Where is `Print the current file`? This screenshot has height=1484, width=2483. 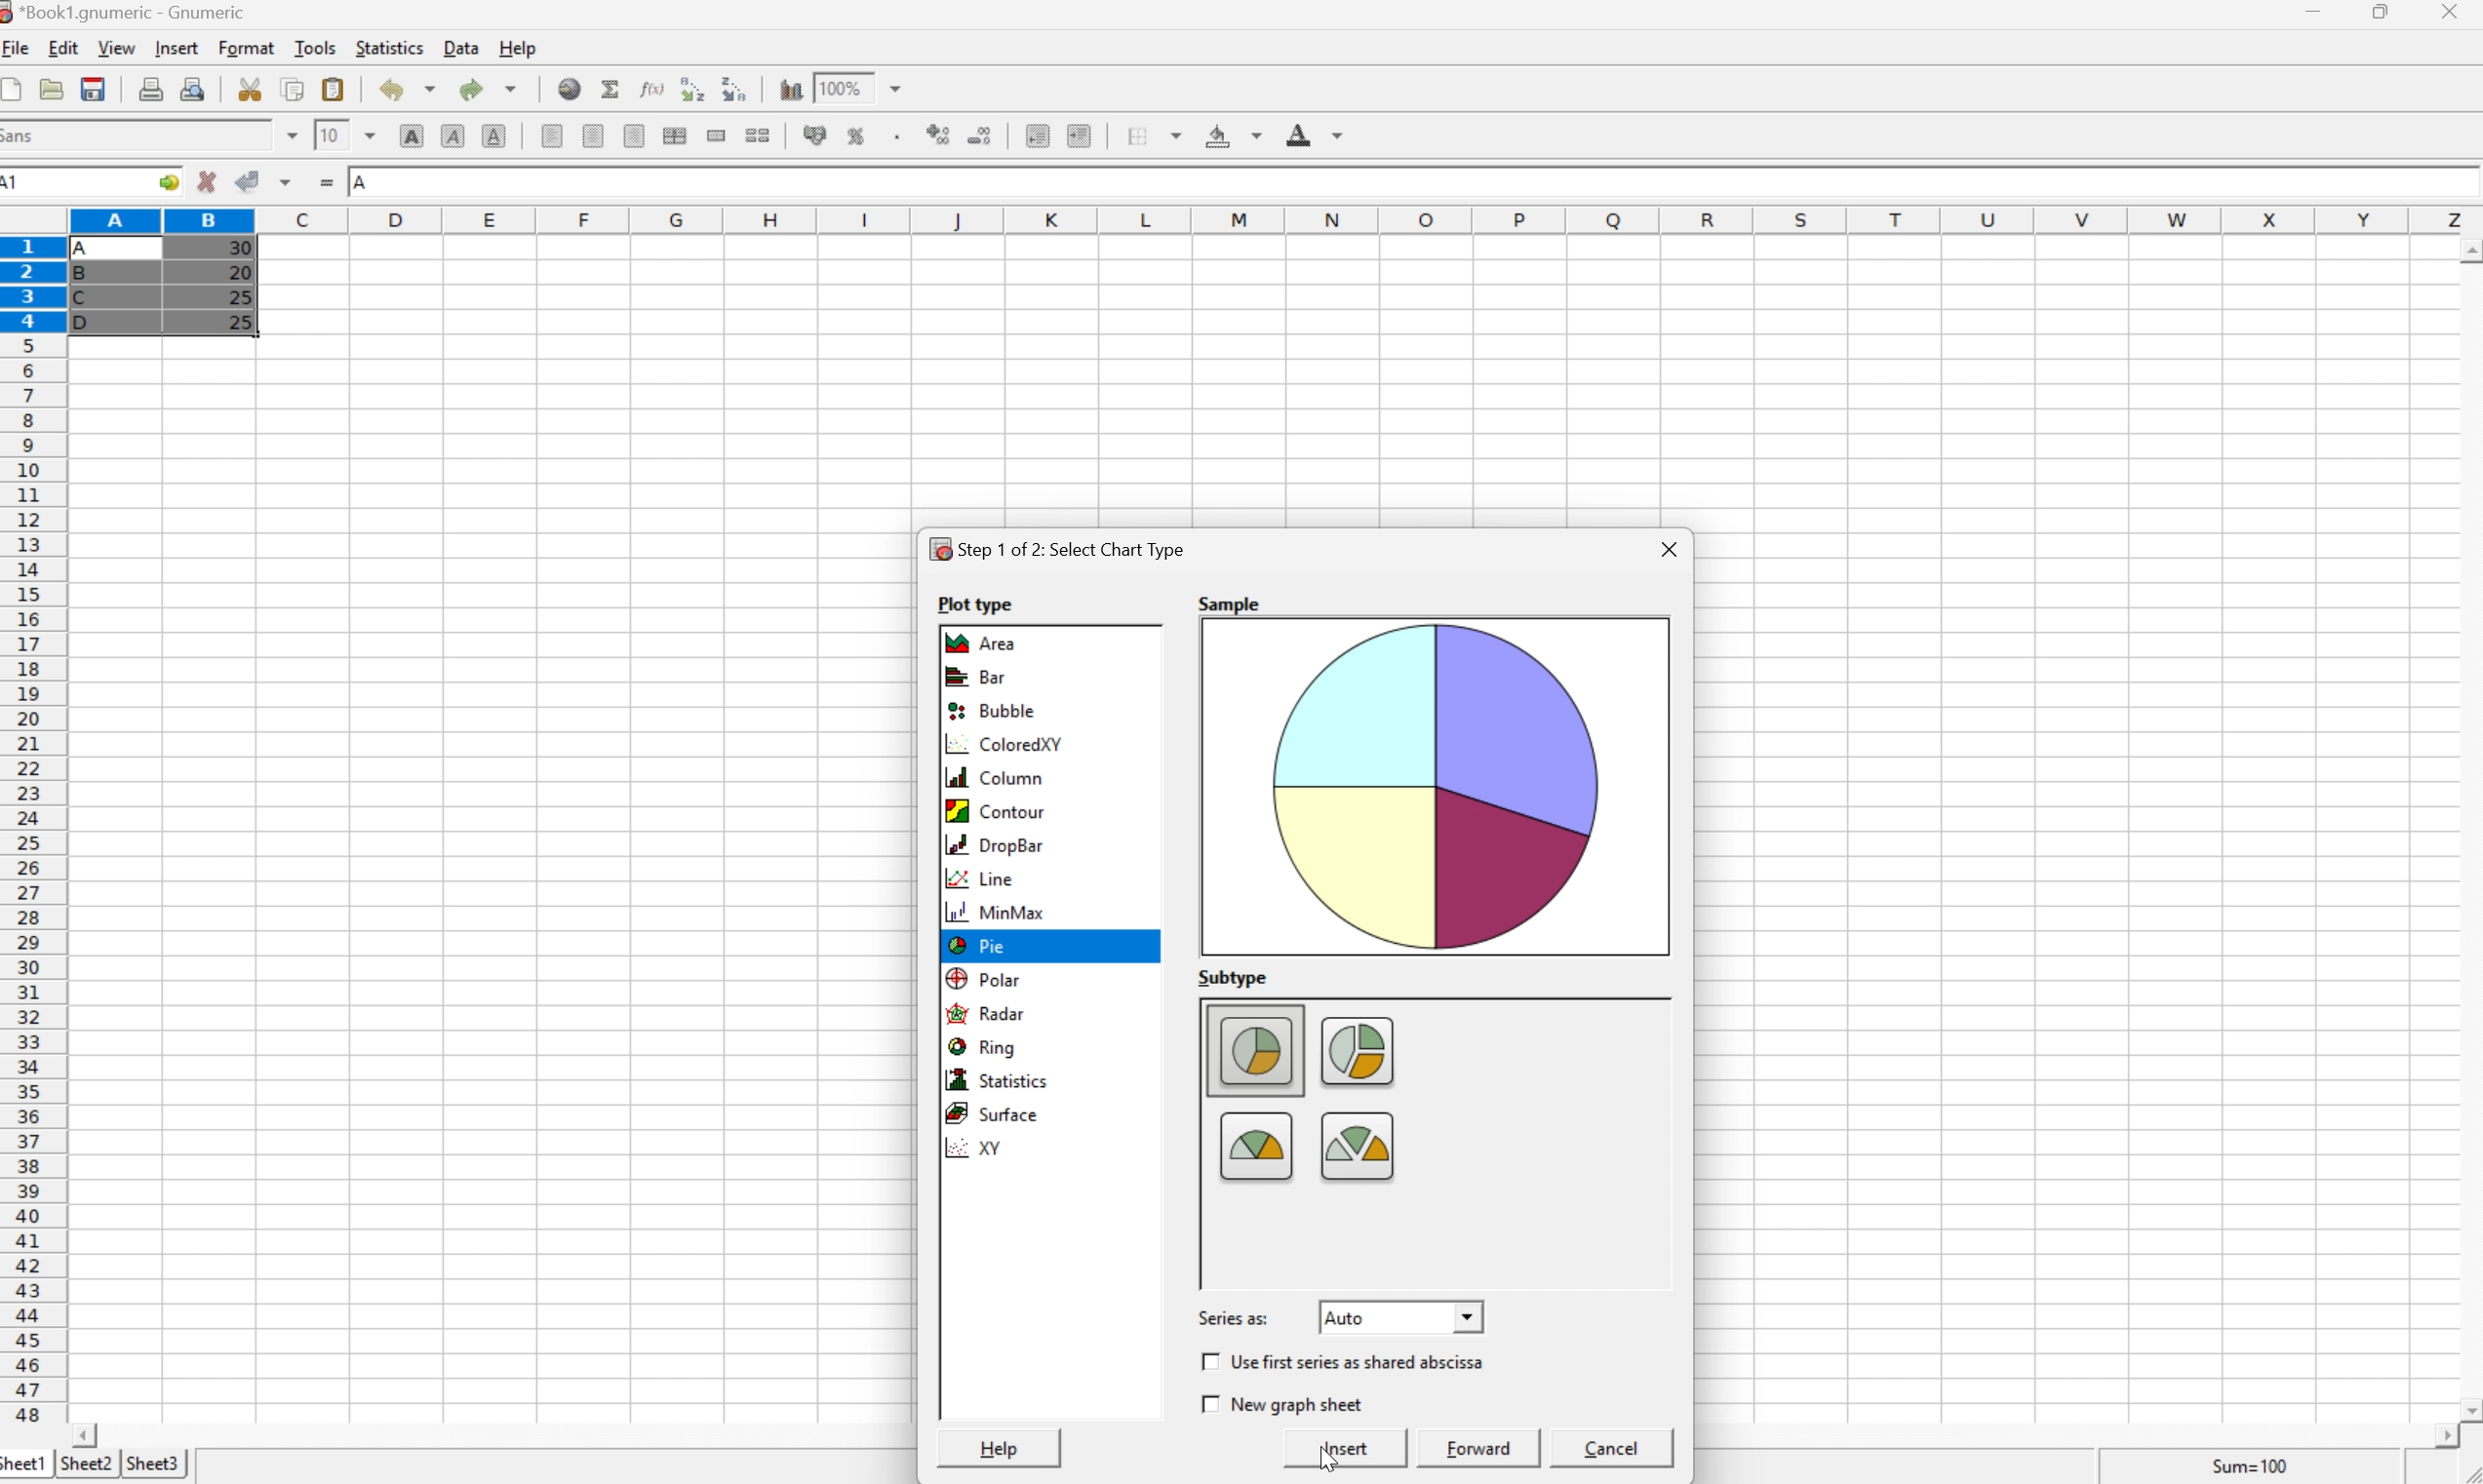
Print the current file is located at coordinates (151, 88).